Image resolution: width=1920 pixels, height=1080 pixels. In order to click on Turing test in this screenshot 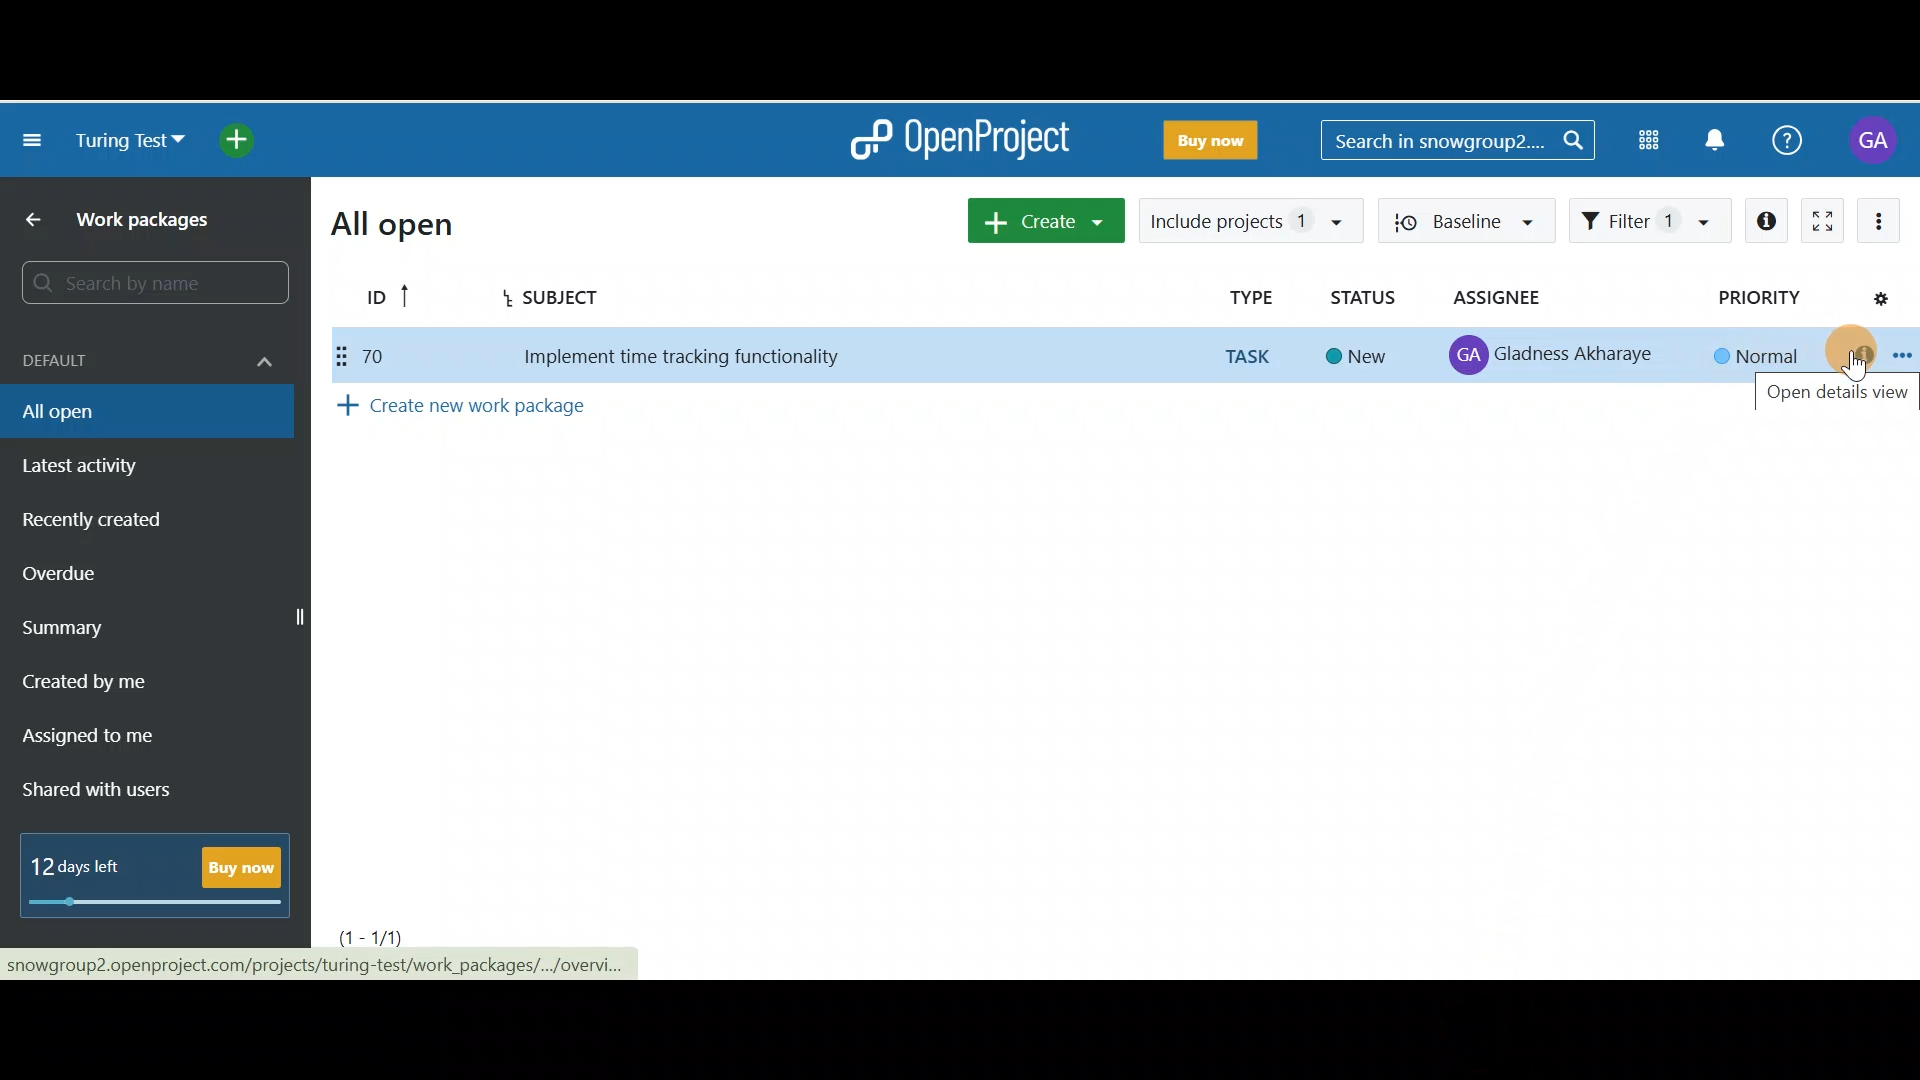, I will do `click(134, 141)`.